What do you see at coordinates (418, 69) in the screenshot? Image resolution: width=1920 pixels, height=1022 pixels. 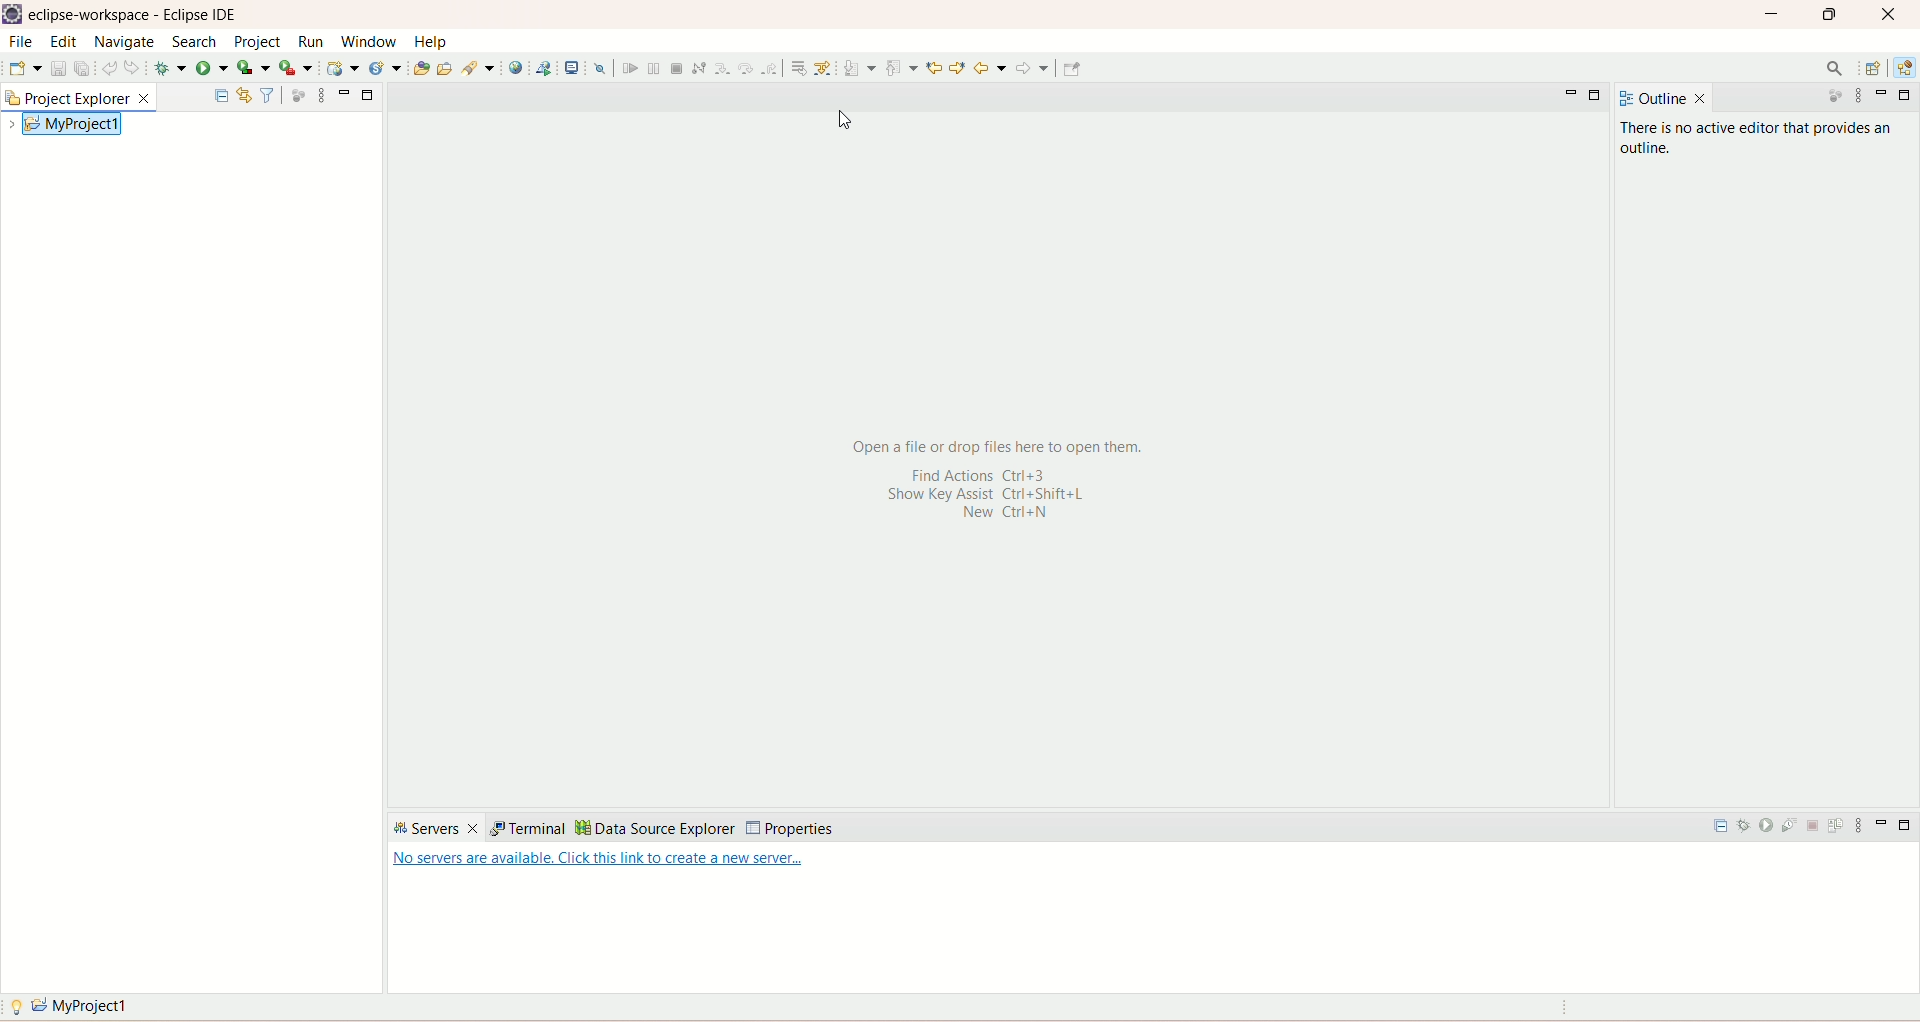 I see `open type` at bounding box center [418, 69].